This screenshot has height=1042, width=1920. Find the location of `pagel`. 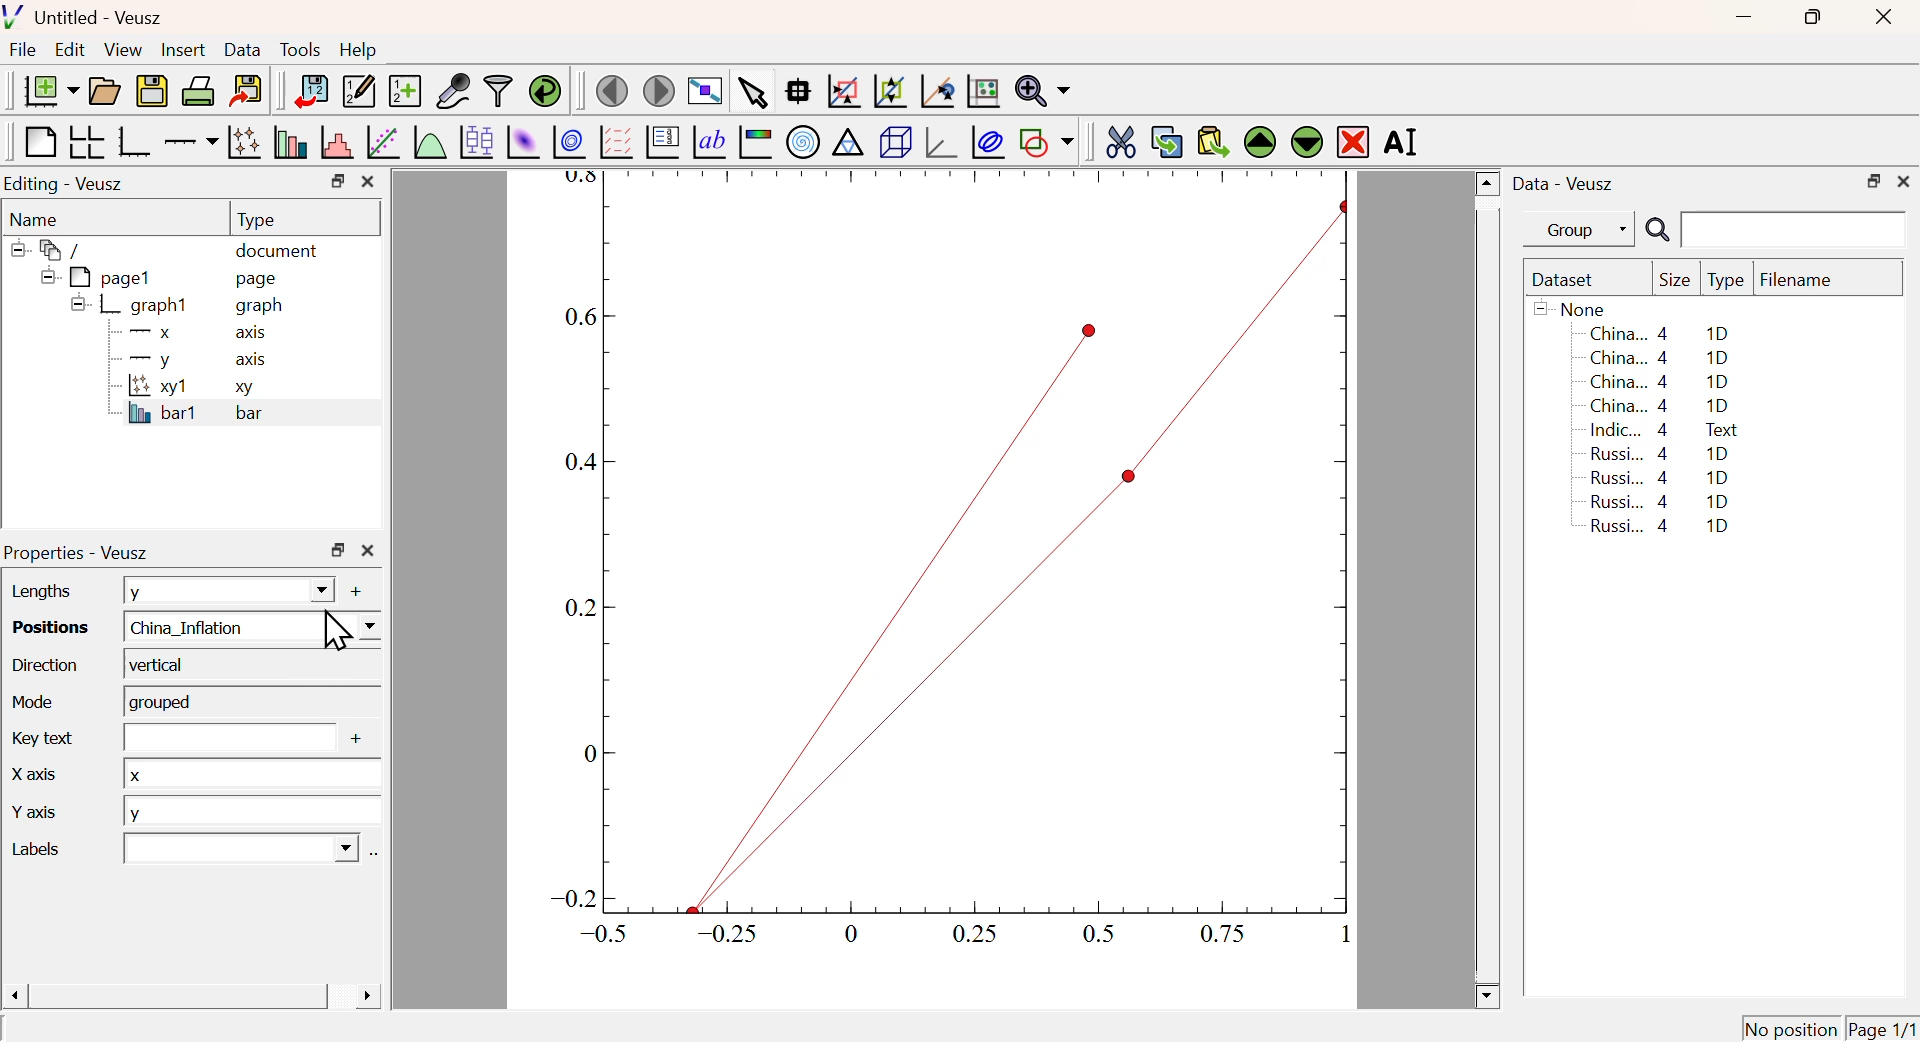

pagel is located at coordinates (91, 278).